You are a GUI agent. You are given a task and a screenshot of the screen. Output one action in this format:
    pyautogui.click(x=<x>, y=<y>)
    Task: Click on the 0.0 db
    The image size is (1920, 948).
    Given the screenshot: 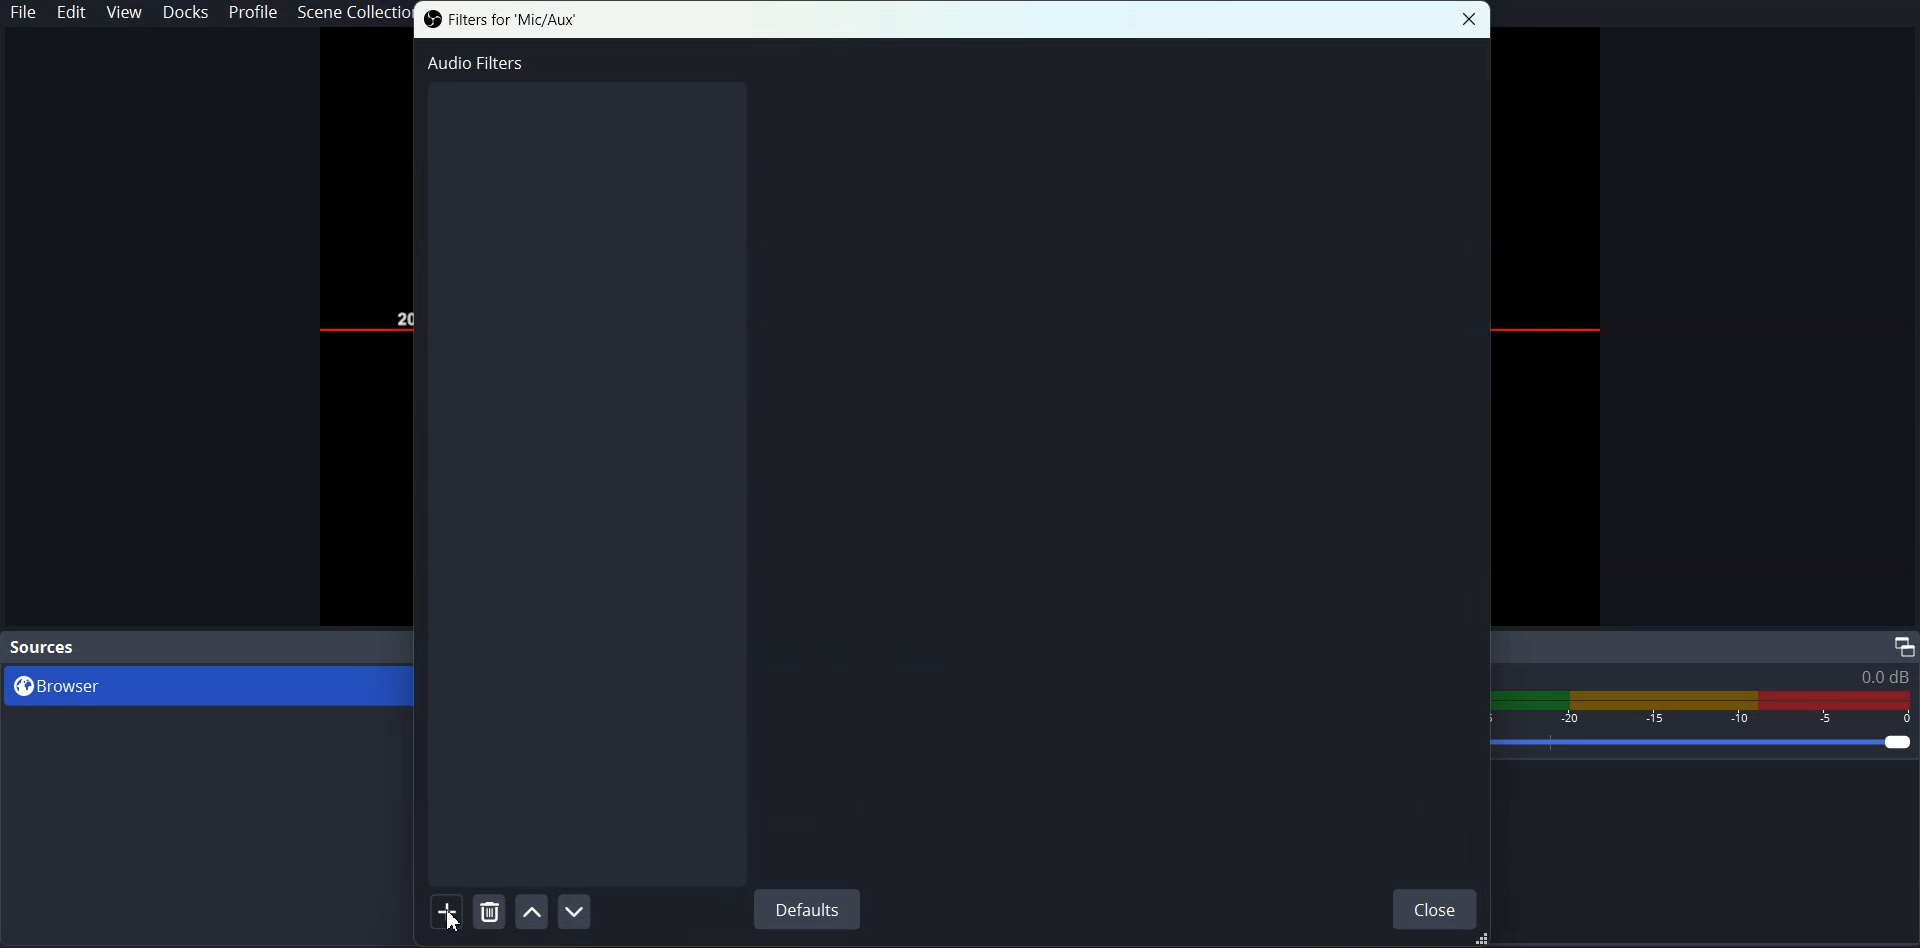 What is the action you would take?
    pyautogui.click(x=1884, y=677)
    